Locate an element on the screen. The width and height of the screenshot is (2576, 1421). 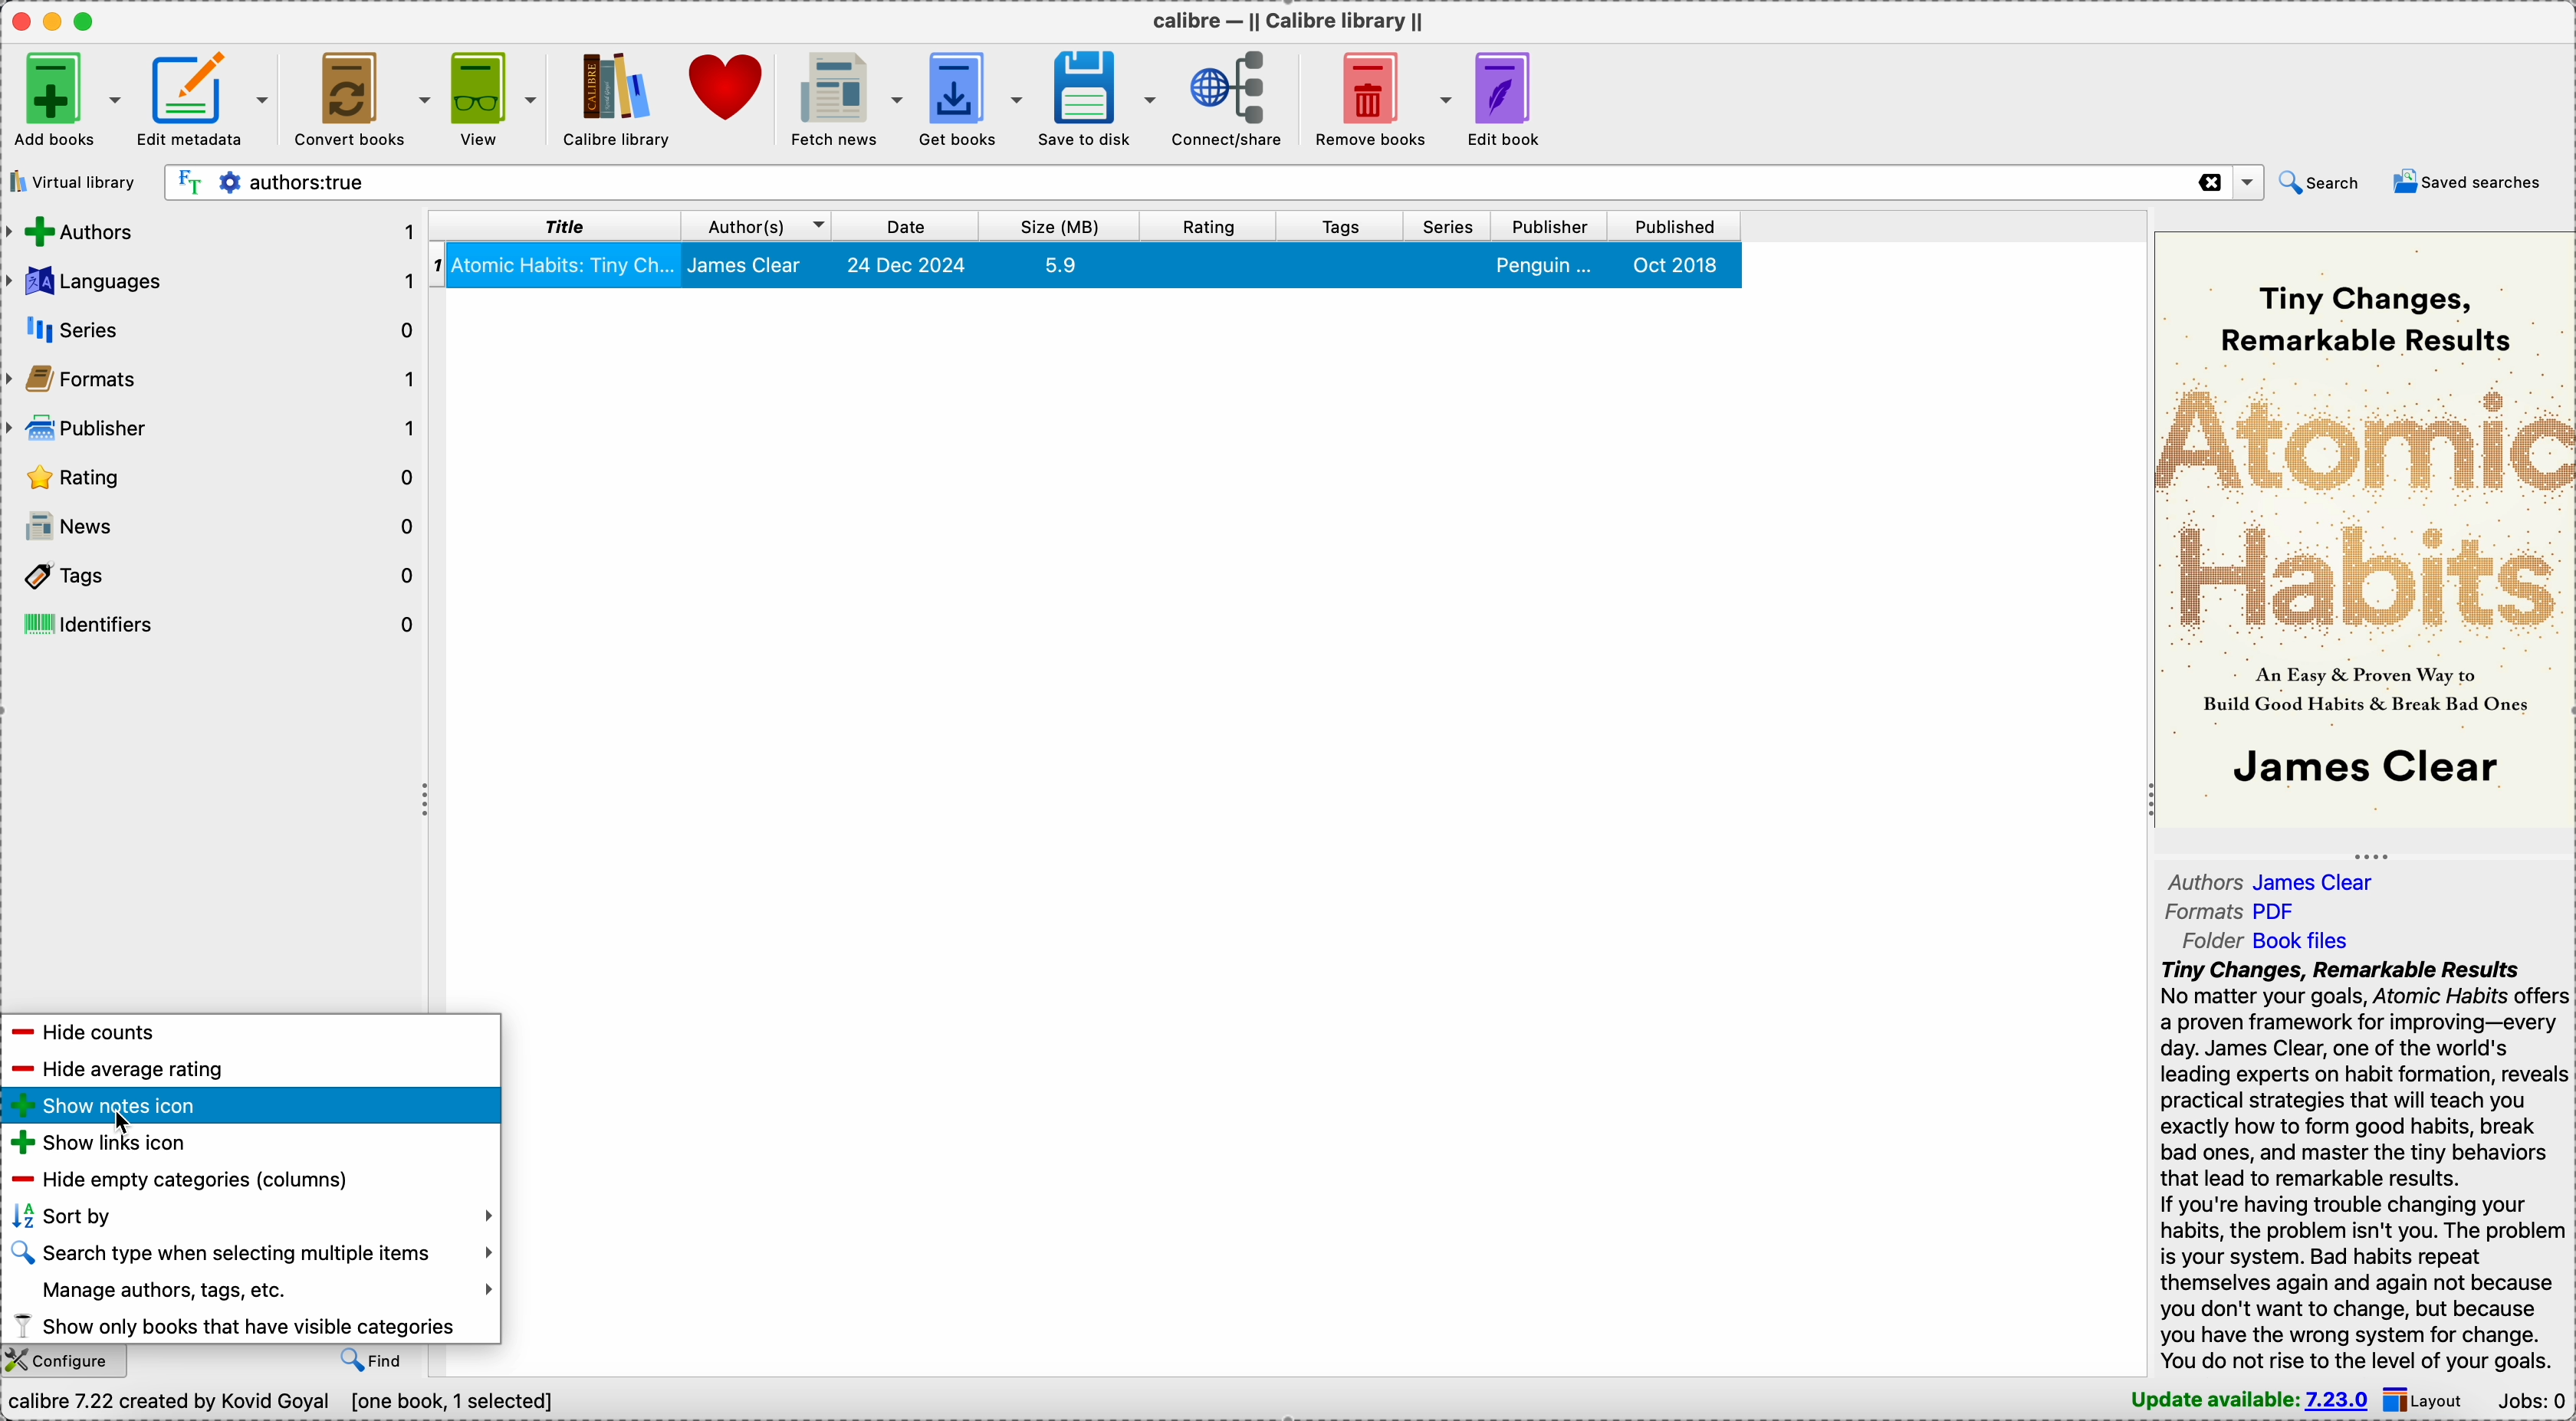
donate is located at coordinates (728, 88).